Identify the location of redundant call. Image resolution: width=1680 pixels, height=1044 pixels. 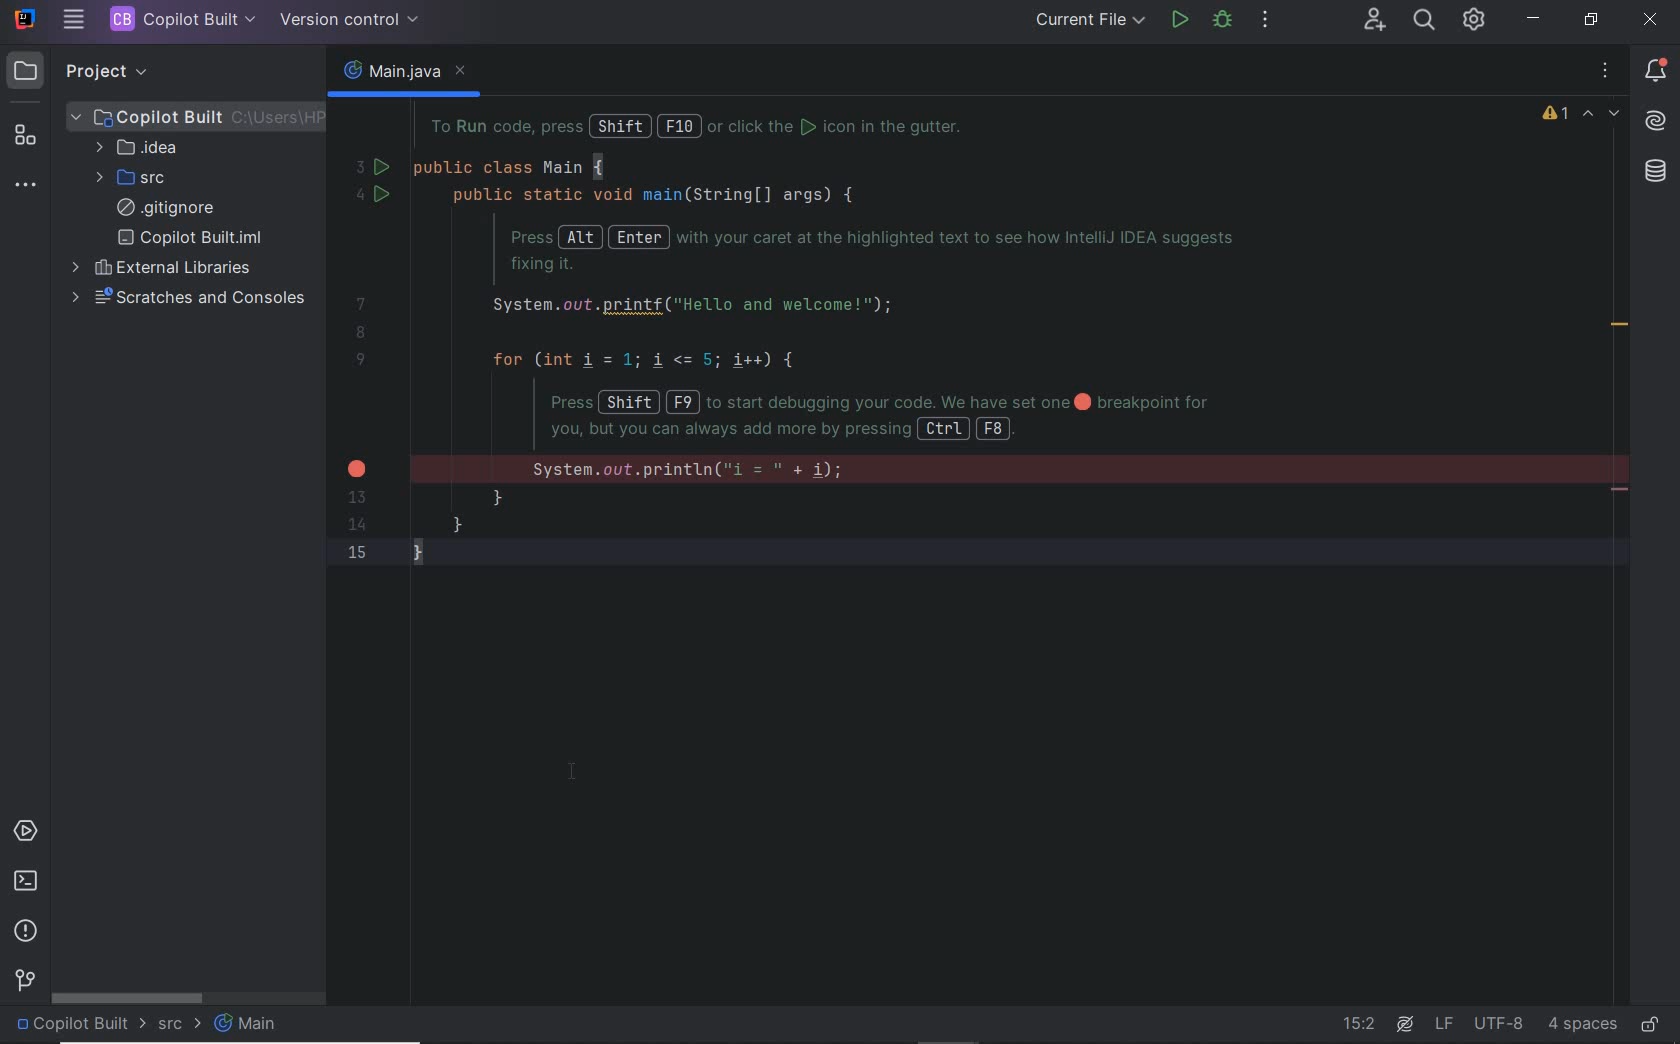
(1620, 327).